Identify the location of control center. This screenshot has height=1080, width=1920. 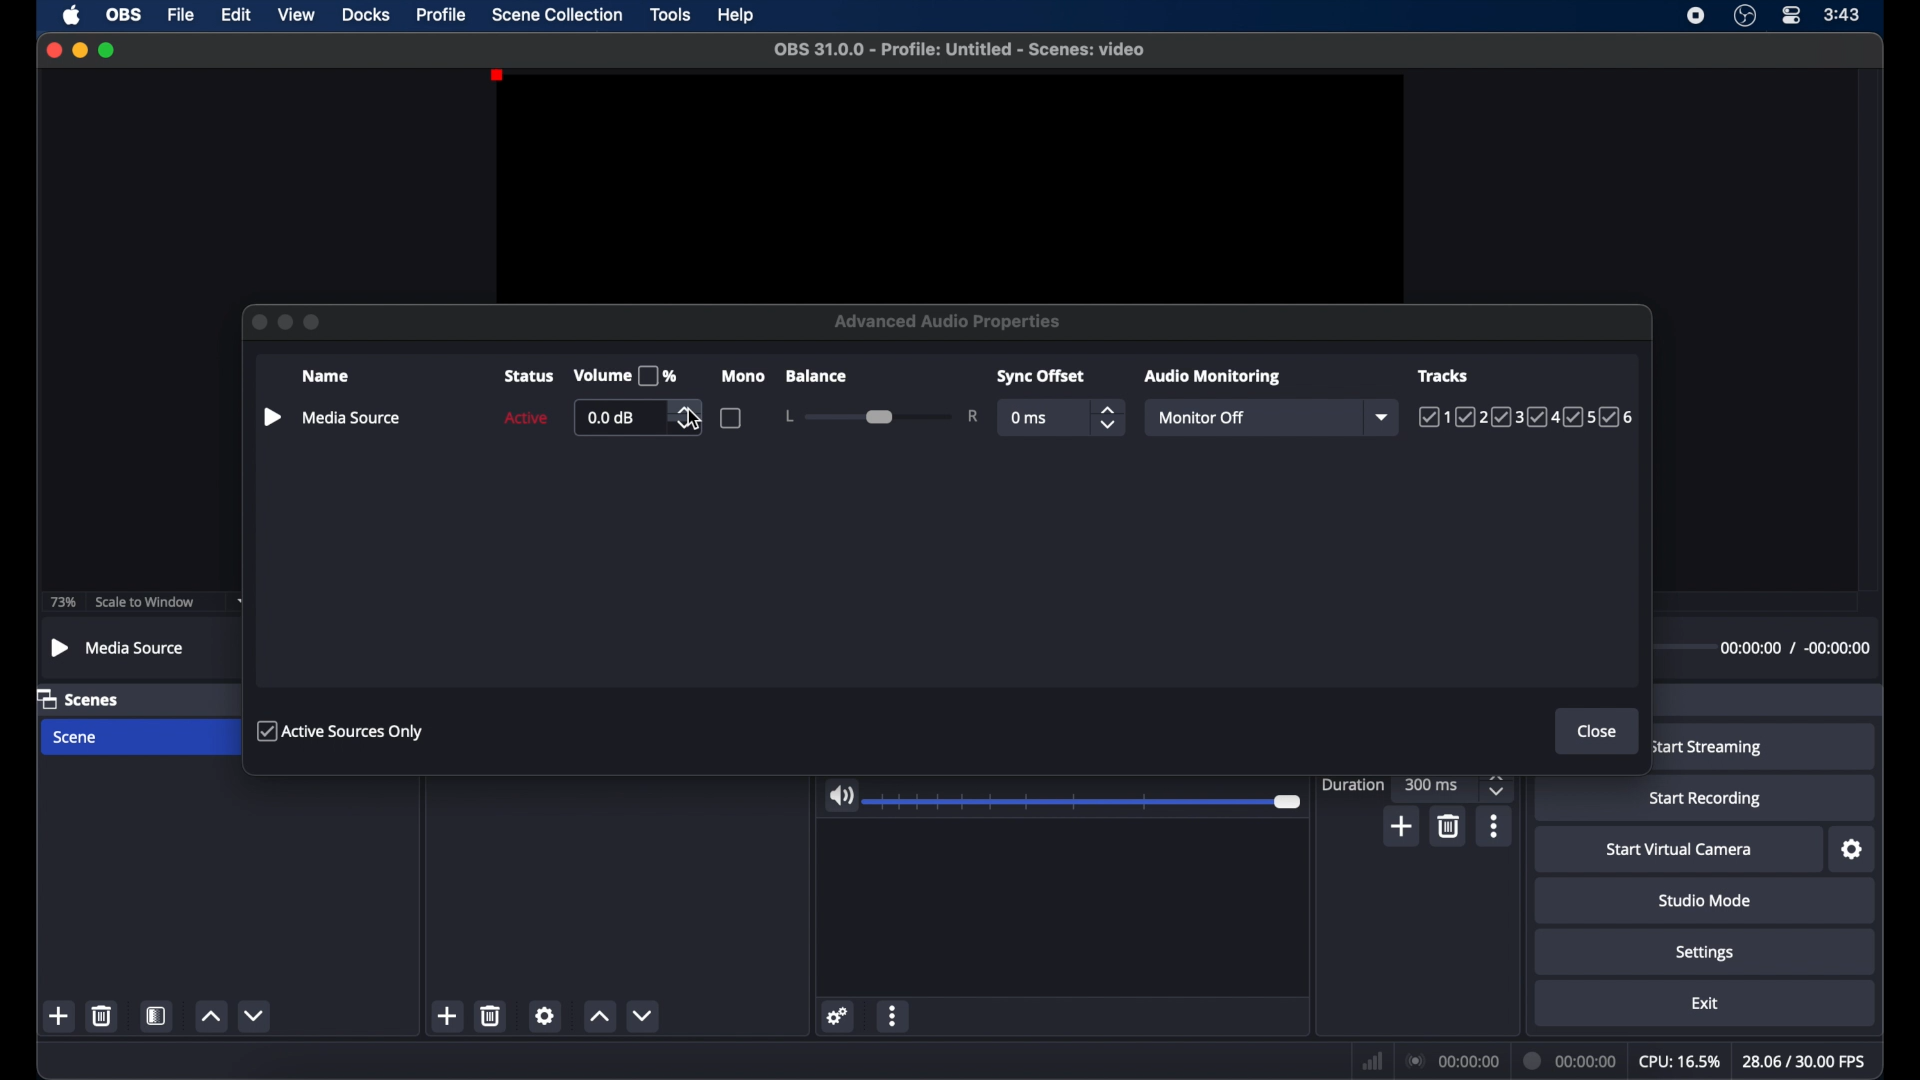
(1790, 15).